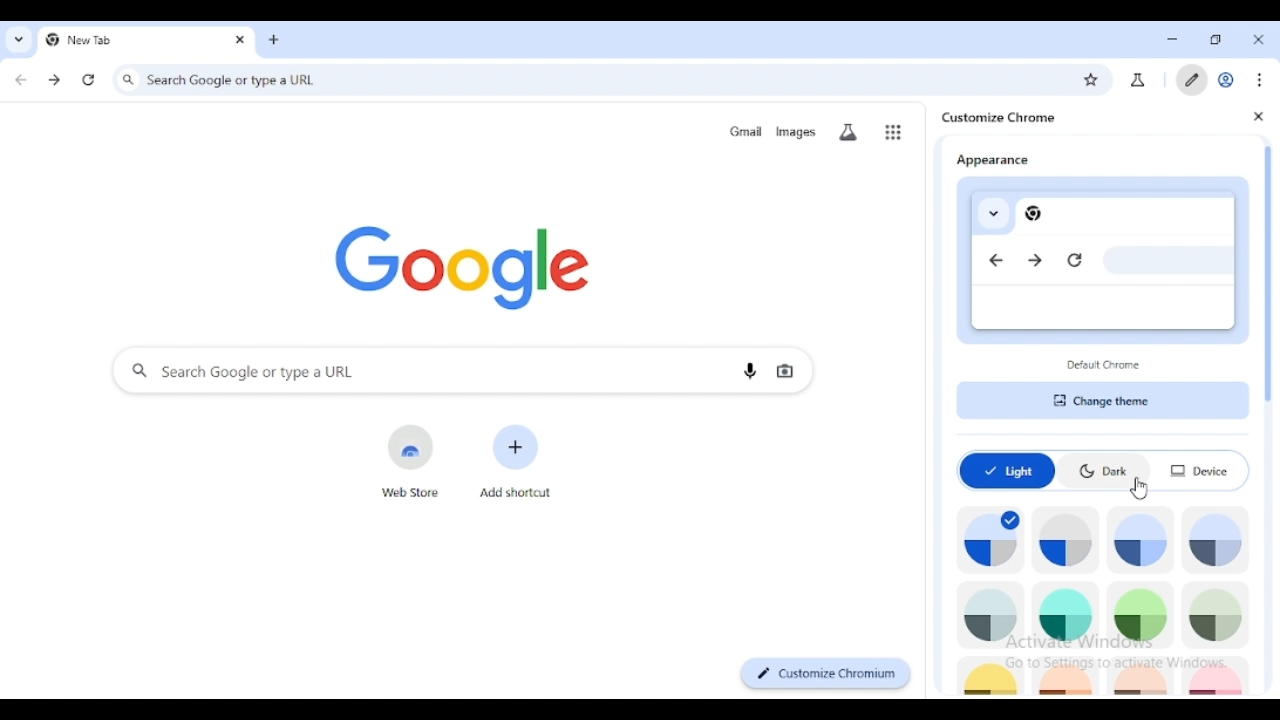 This screenshot has height=720, width=1280. Describe the element at coordinates (1218, 678) in the screenshot. I see `rose` at that location.